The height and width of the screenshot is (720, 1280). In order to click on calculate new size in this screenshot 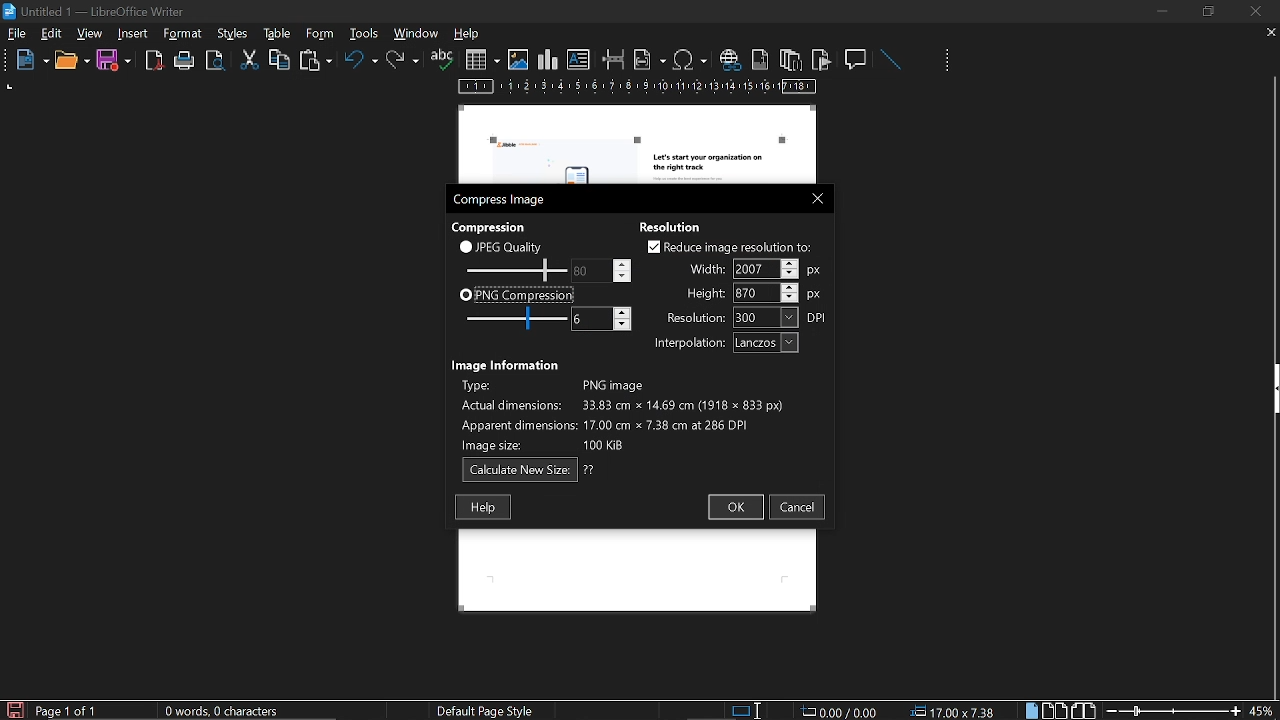, I will do `click(529, 470)`.